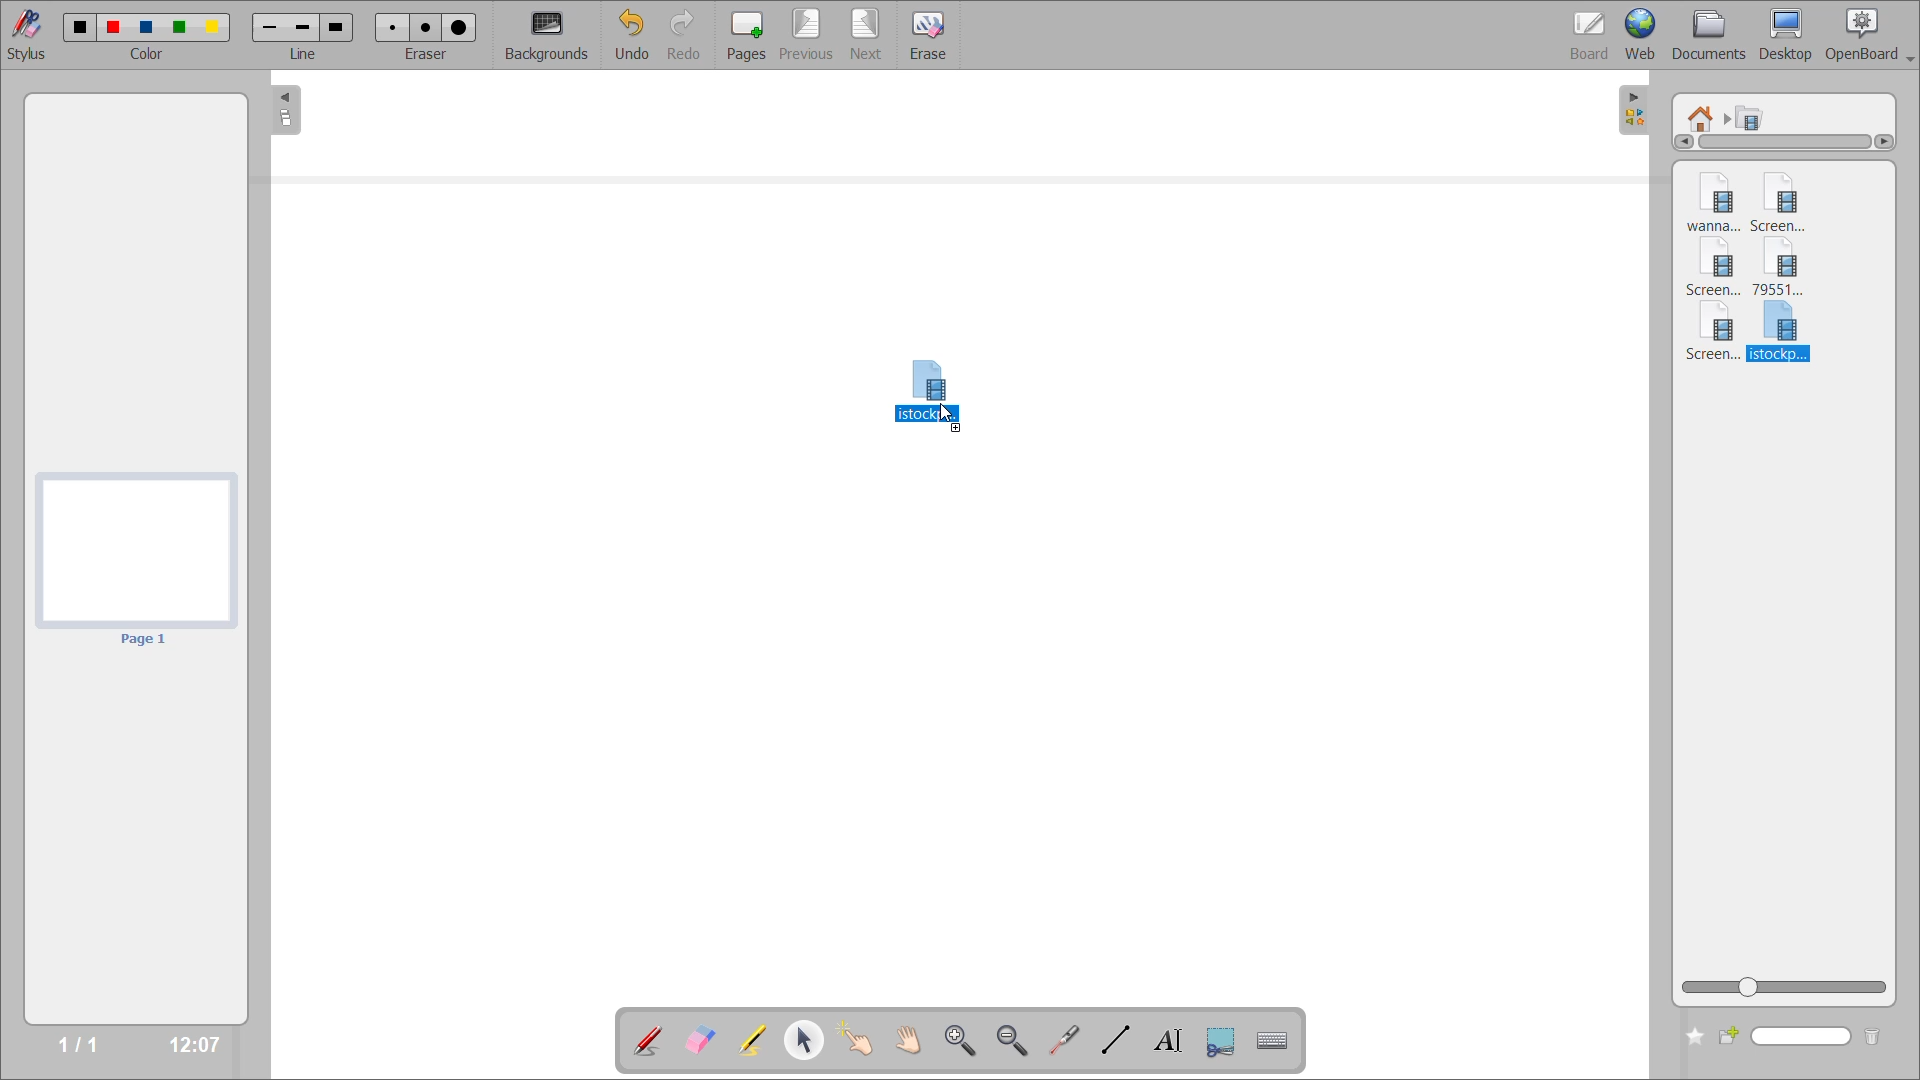 Image resolution: width=1920 pixels, height=1080 pixels. Describe the element at coordinates (948, 418) in the screenshot. I see `cursor` at that location.